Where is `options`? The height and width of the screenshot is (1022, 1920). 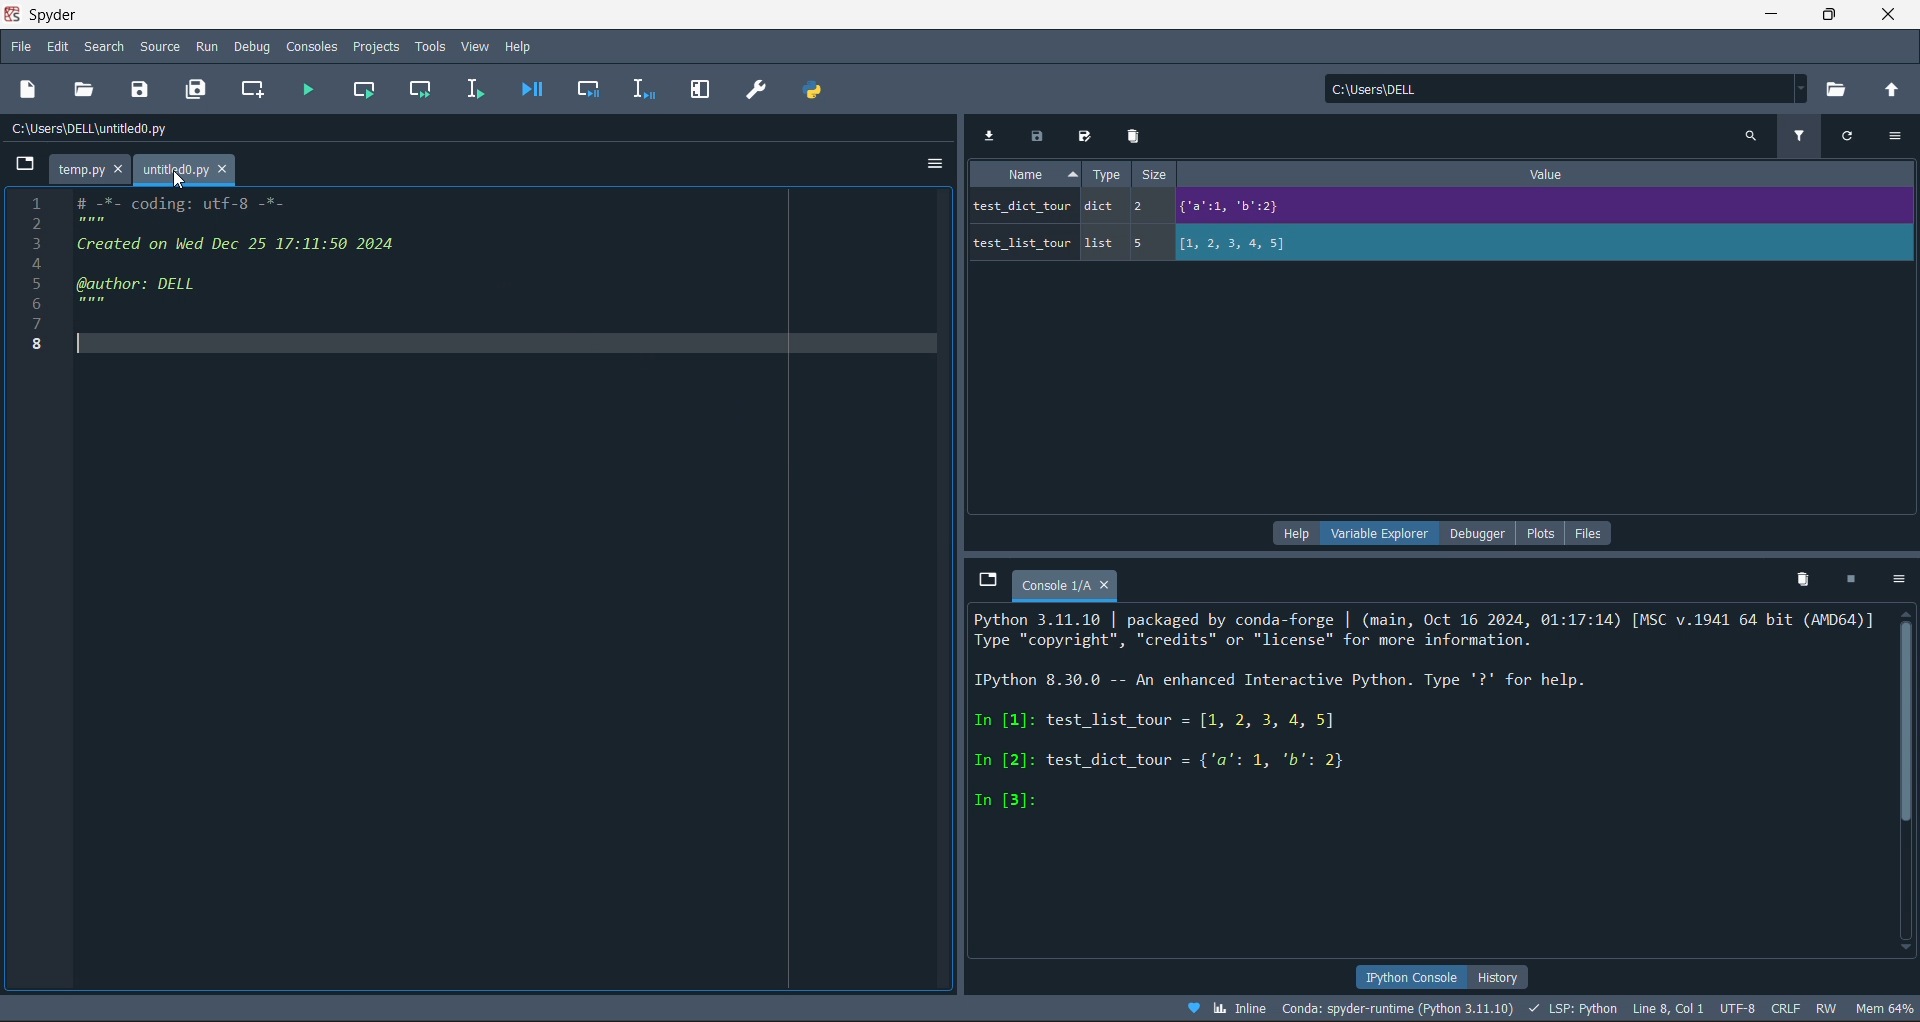 options is located at coordinates (1898, 139).